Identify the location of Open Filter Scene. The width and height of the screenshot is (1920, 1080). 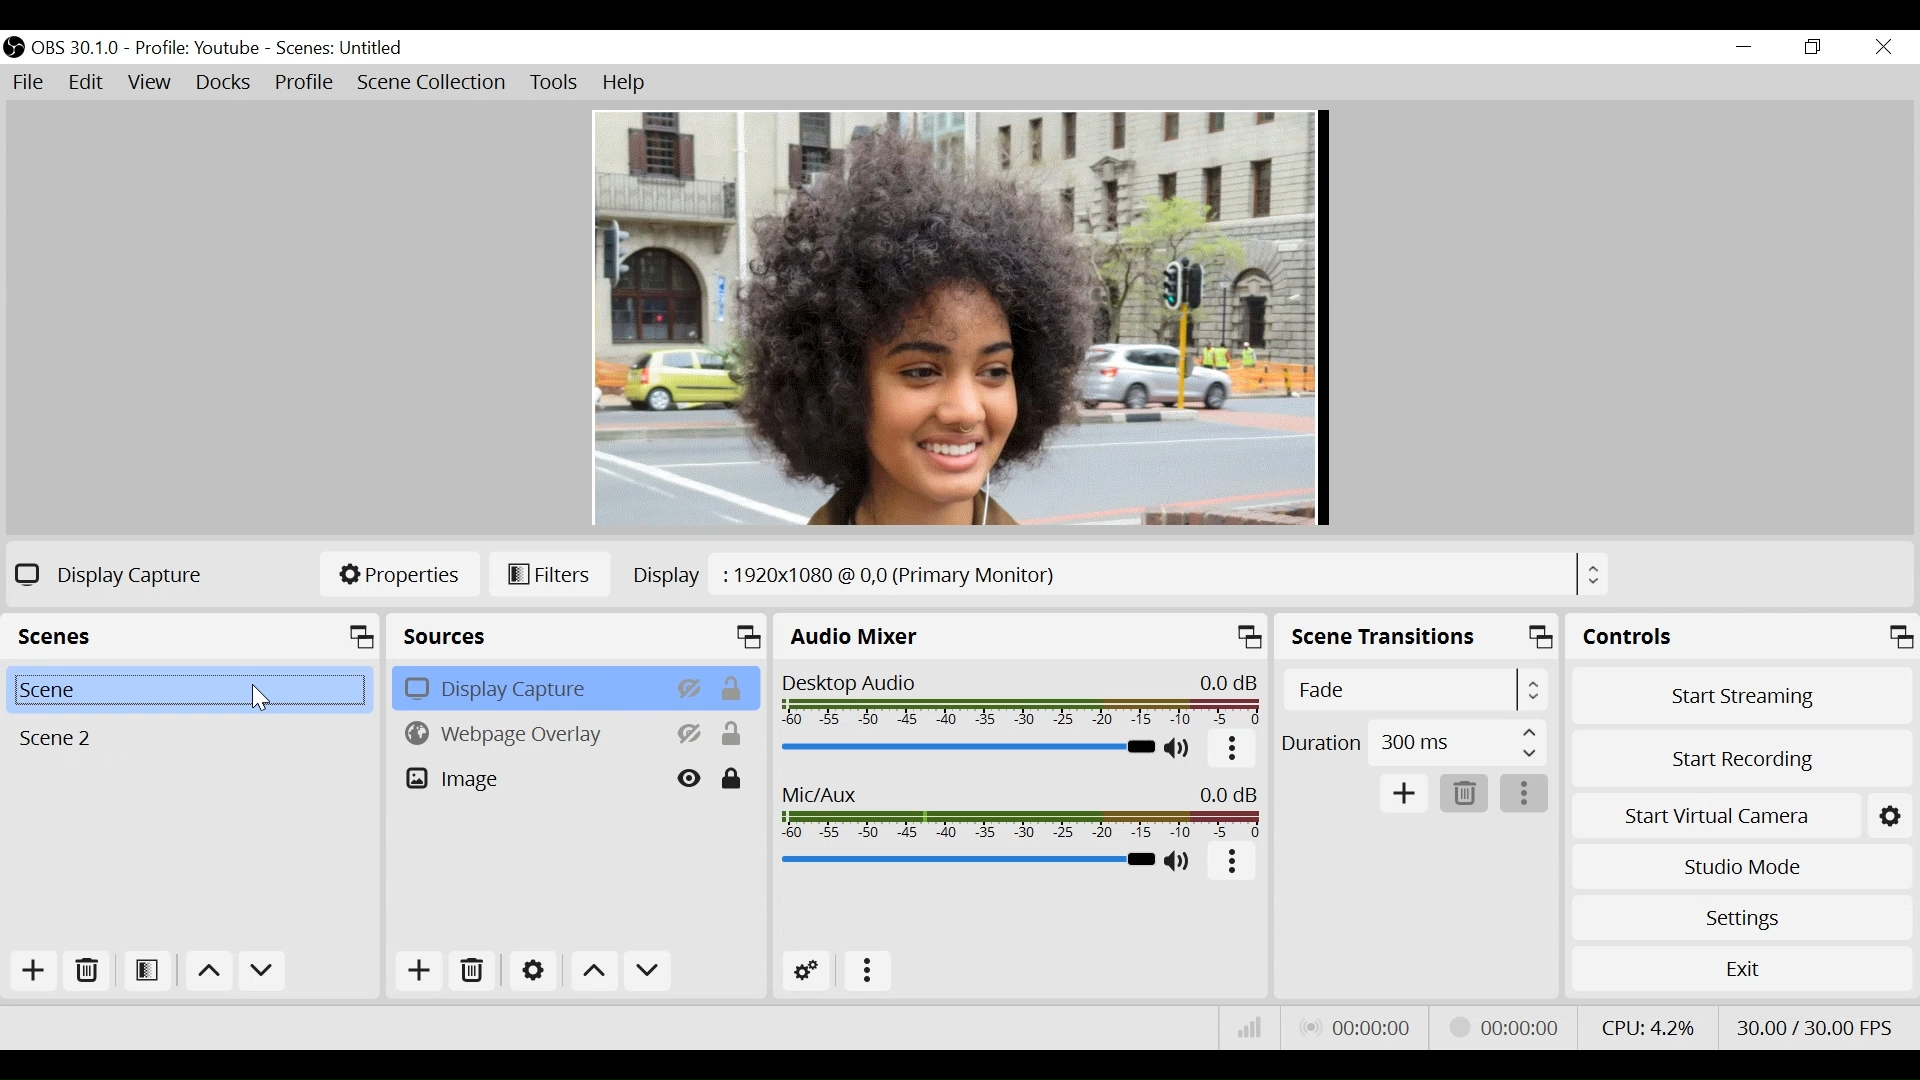
(149, 971).